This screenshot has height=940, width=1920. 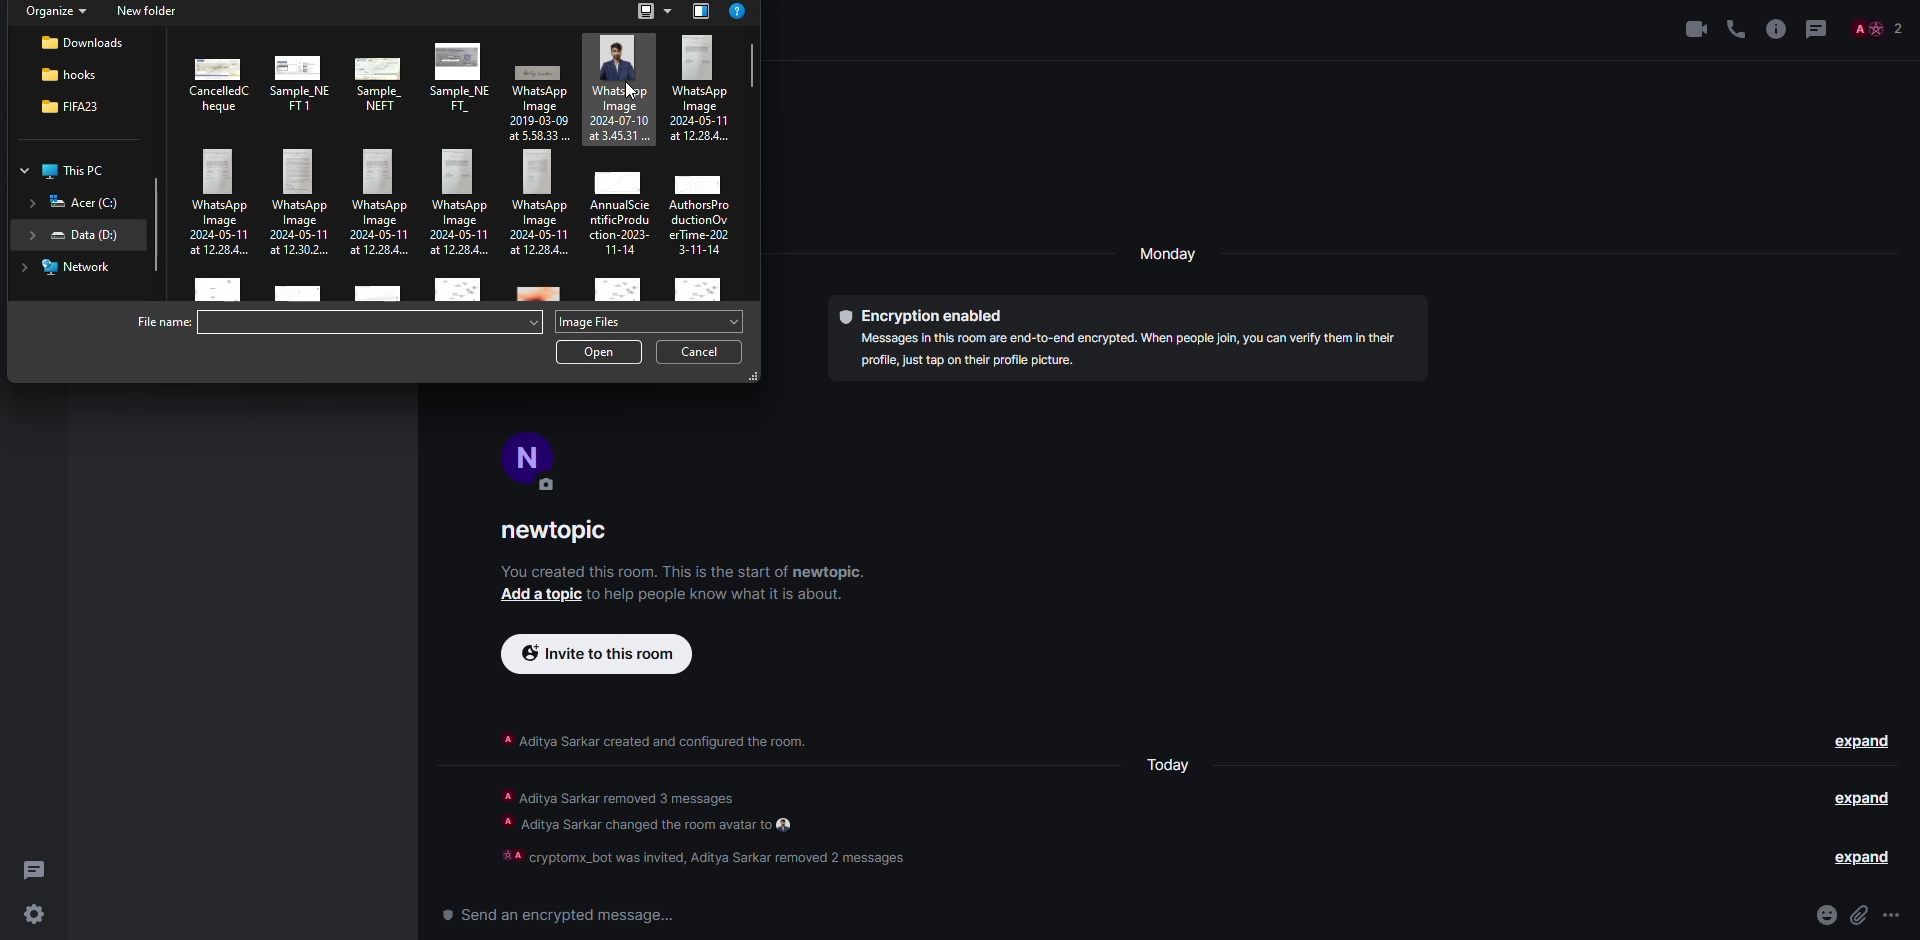 I want to click on click to select, so click(x=541, y=293).